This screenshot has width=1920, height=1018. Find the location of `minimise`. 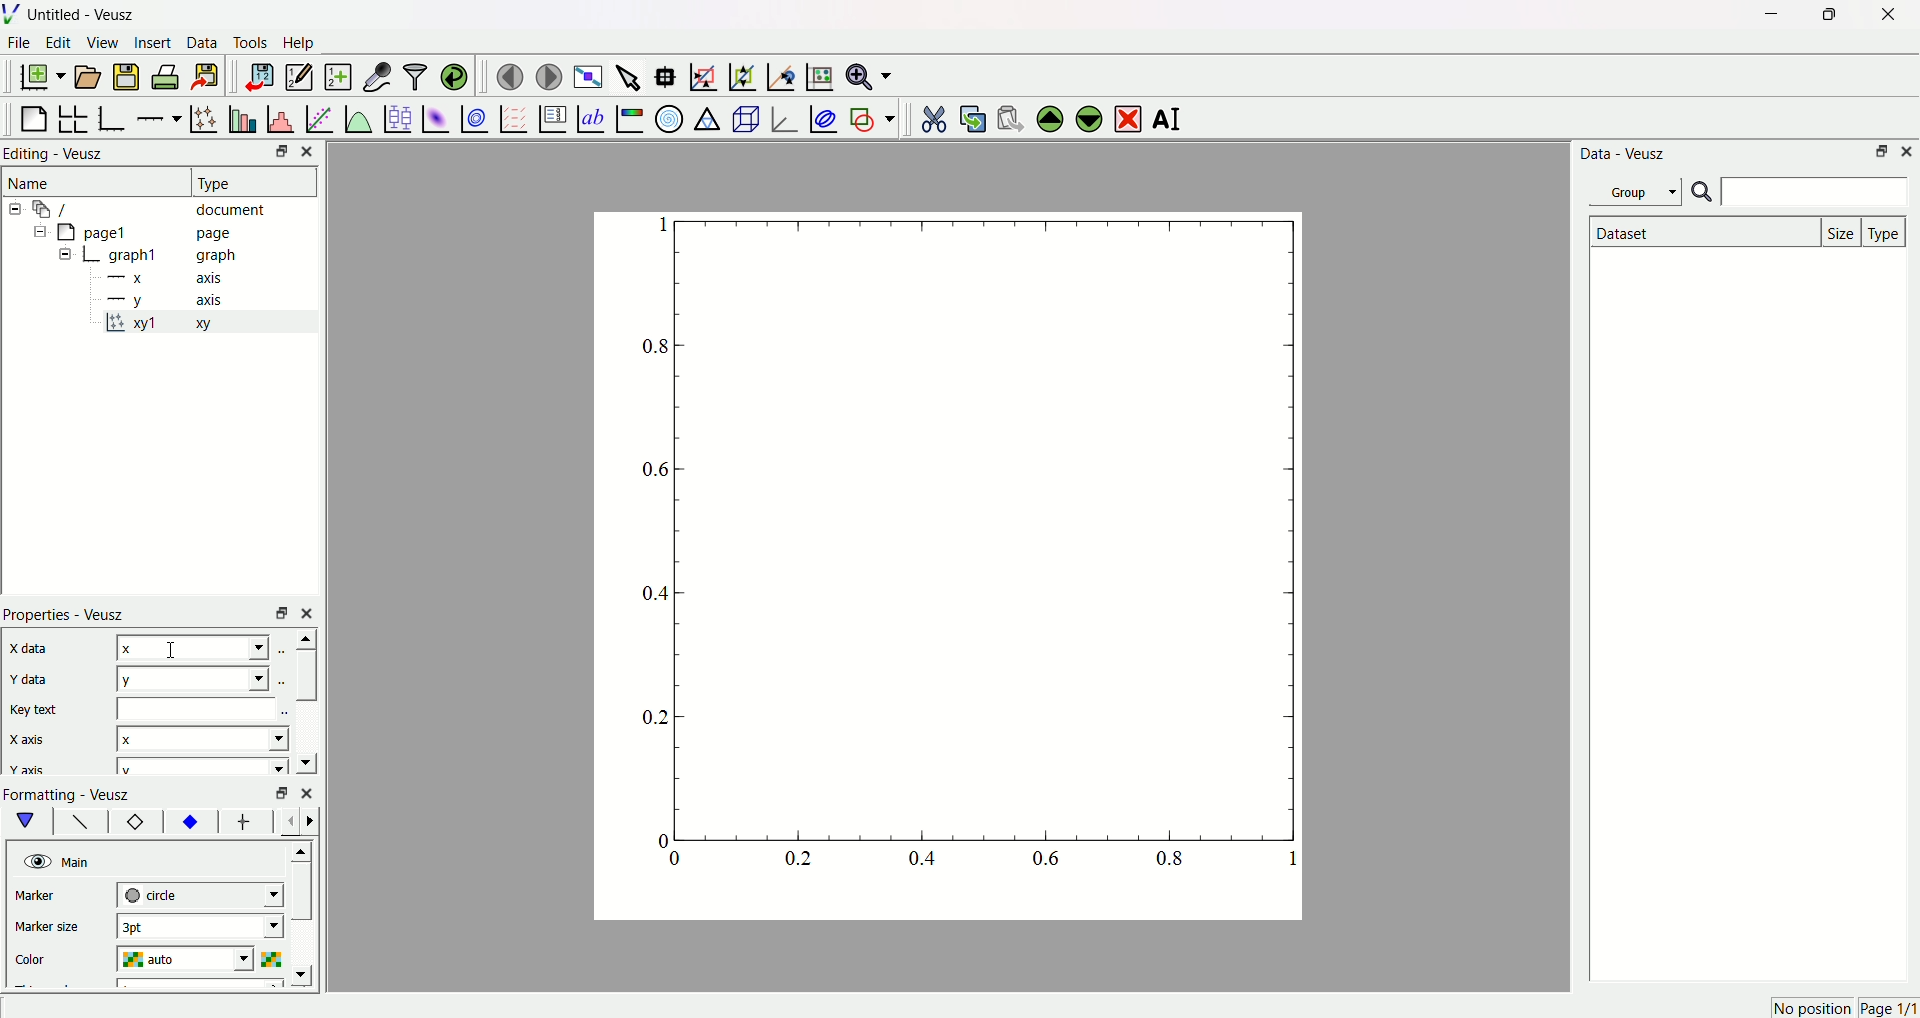

minimise is located at coordinates (276, 612).